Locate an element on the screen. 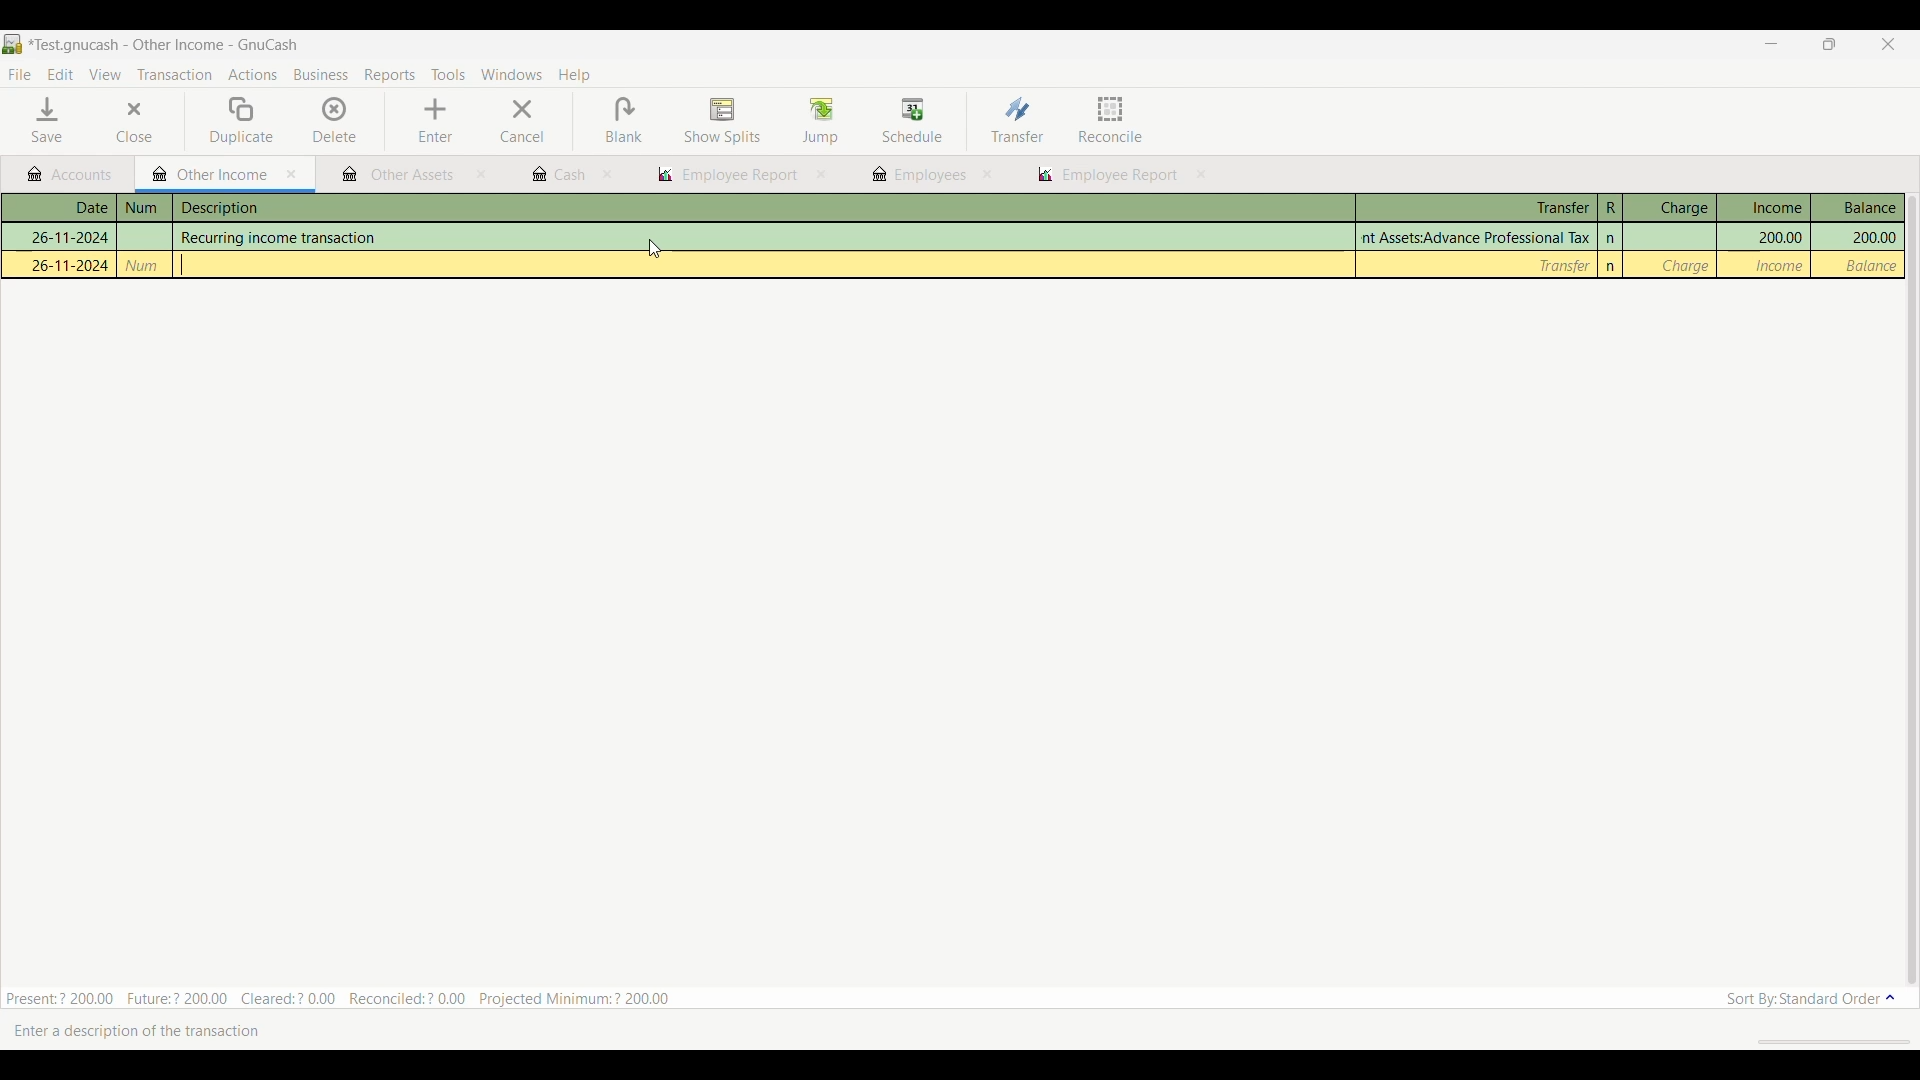 The height and width of the screenshot is (1080, 1920). close is located at coordinates (609, 175).